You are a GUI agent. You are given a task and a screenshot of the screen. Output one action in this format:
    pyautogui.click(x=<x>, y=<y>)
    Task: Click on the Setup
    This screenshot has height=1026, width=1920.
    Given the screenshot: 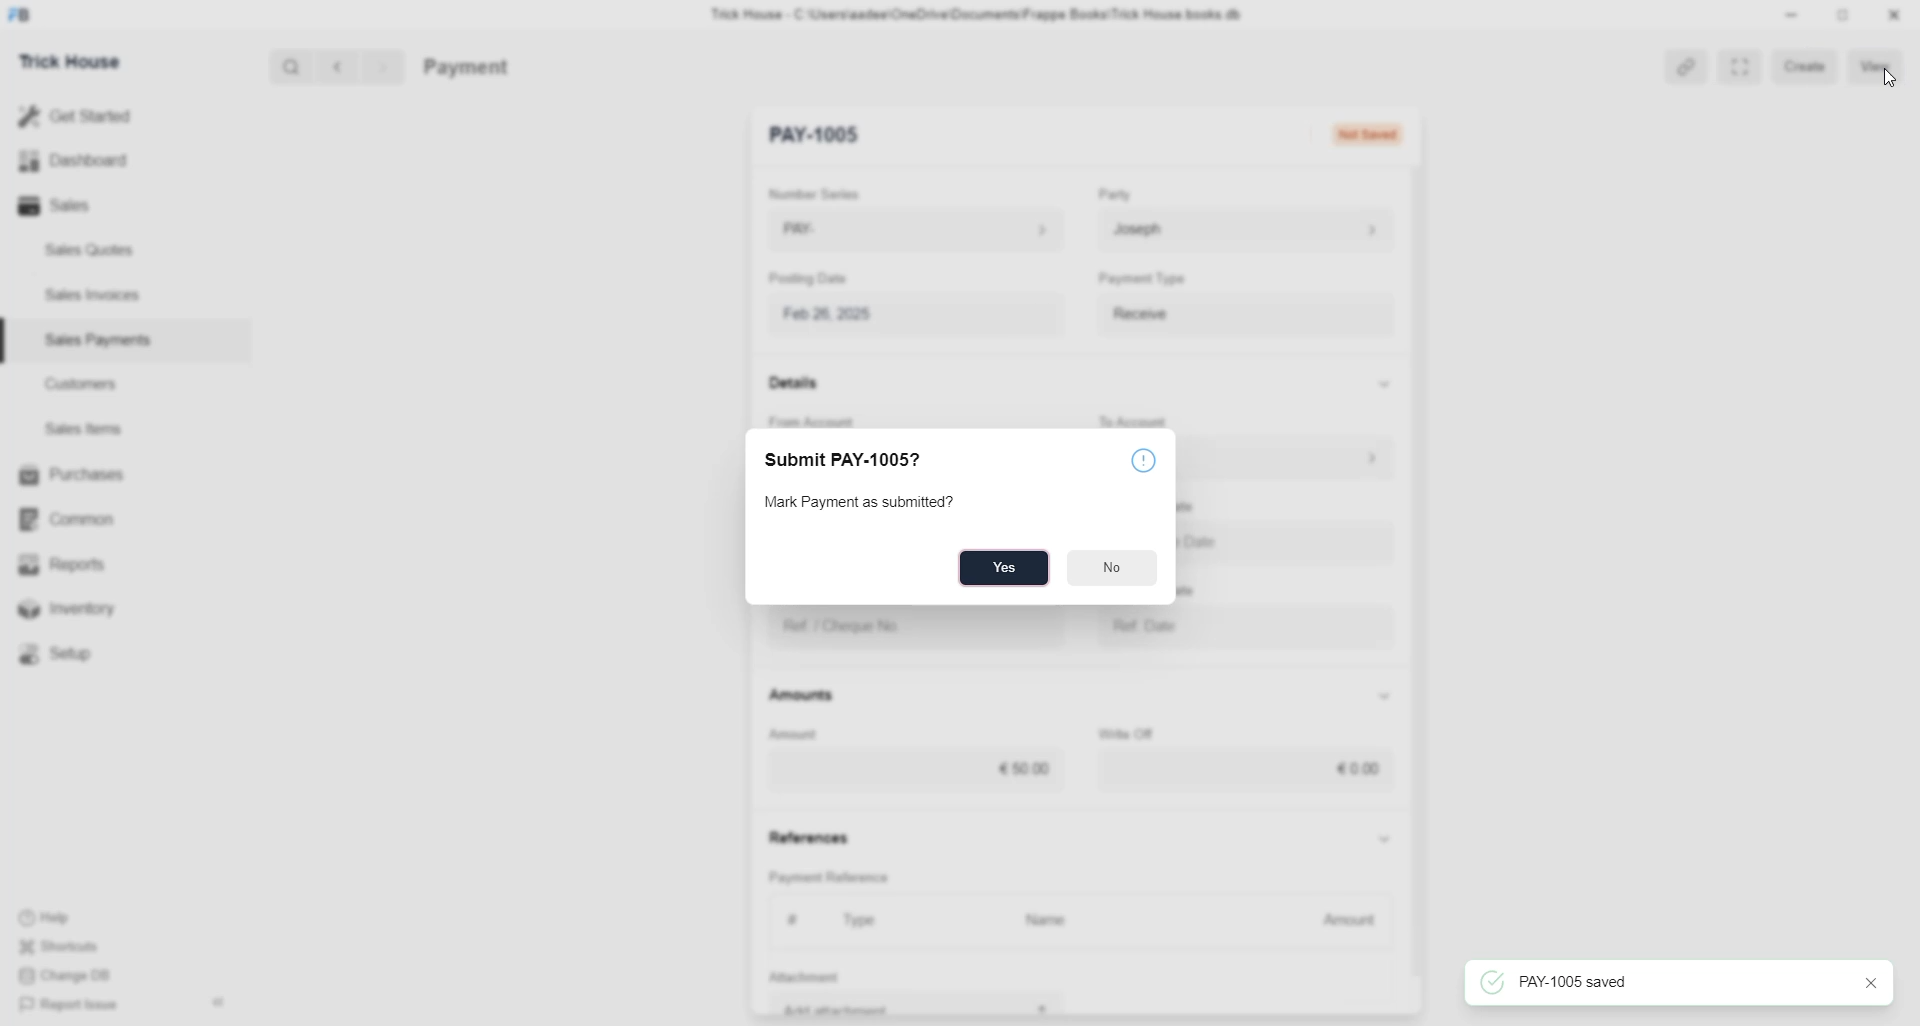 What is the action you would take?
    pyautogui.click(x=65, y=657)
    